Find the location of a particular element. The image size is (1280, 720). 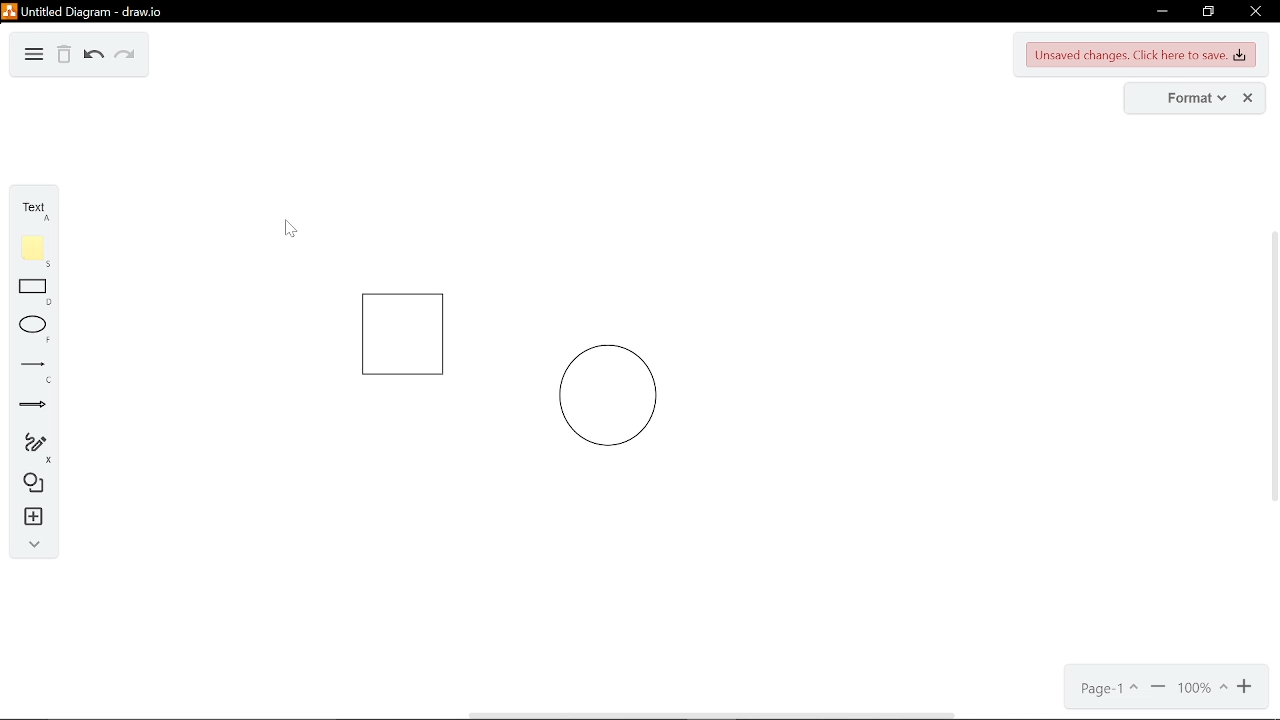

Delete is located at coordinates (64, 56).